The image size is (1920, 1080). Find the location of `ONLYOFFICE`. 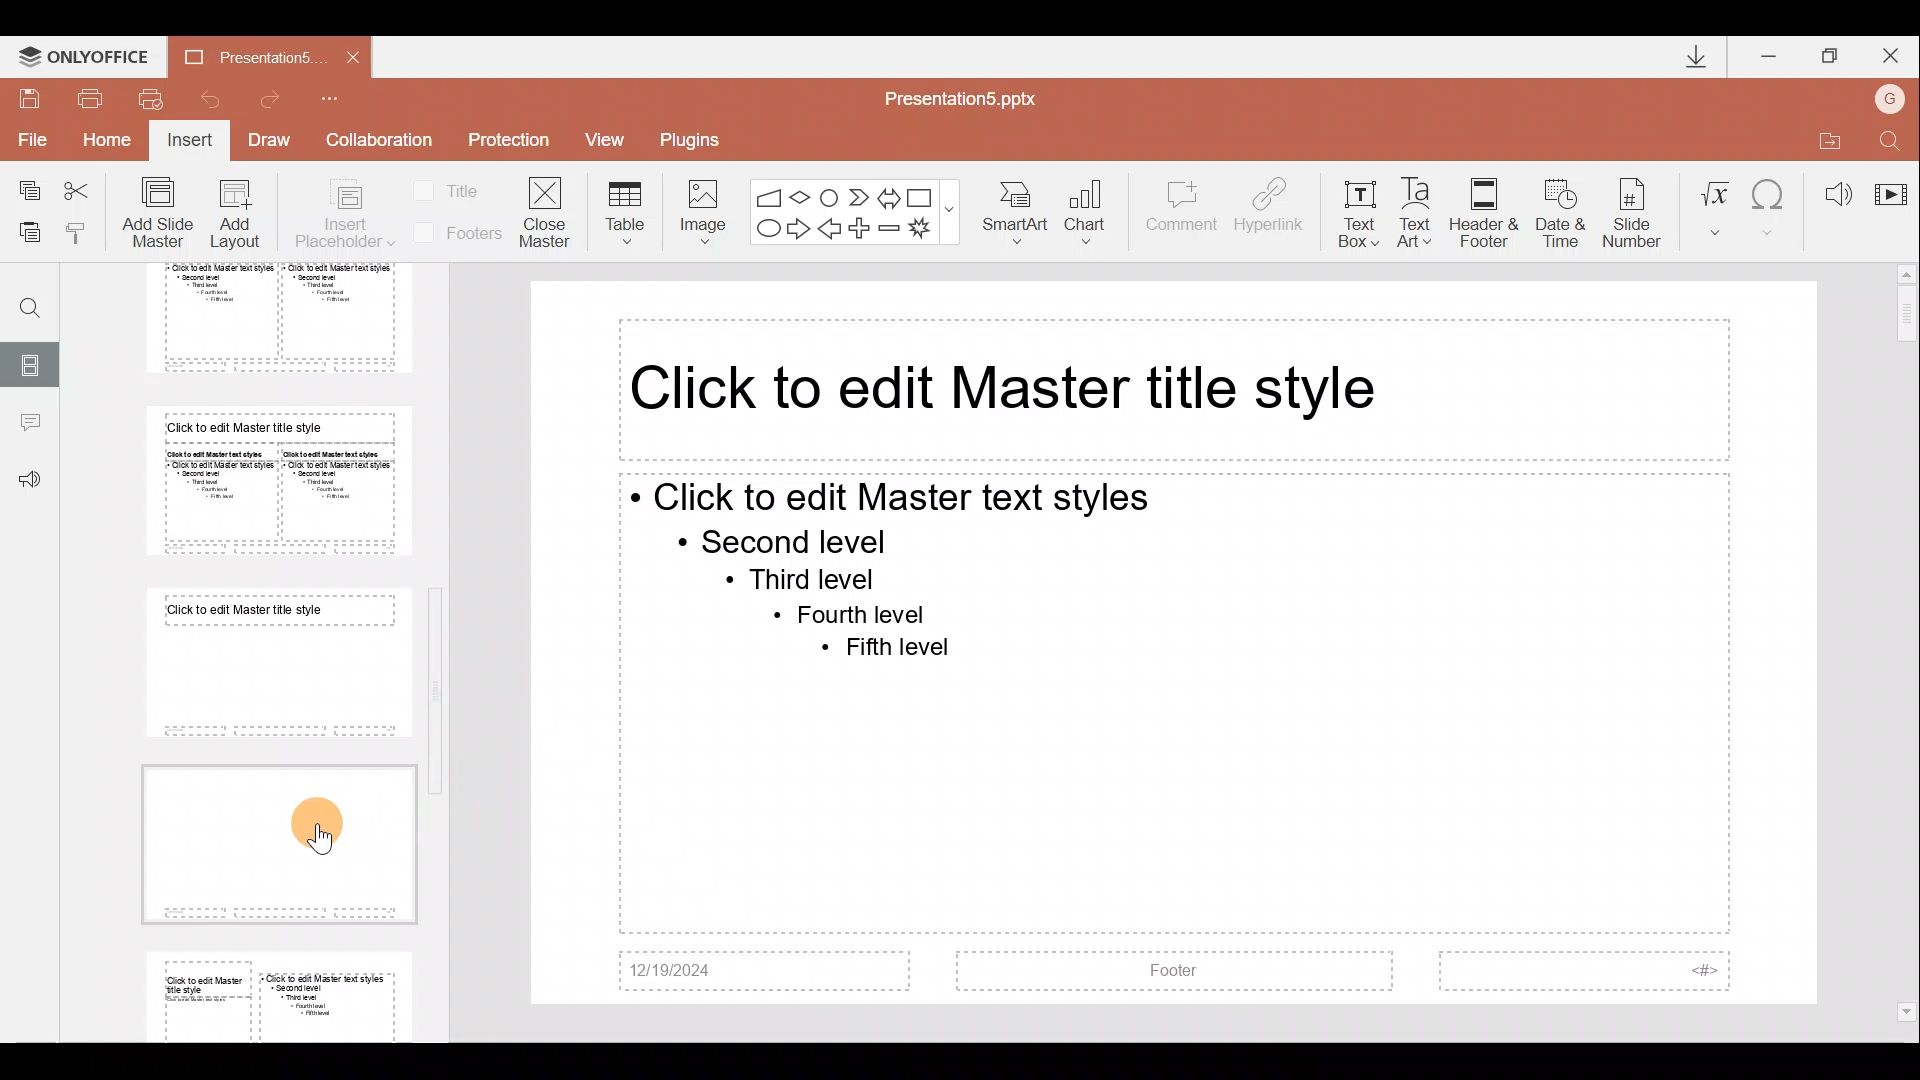

ONLYOFFICE is located at coordinates (83, 52).